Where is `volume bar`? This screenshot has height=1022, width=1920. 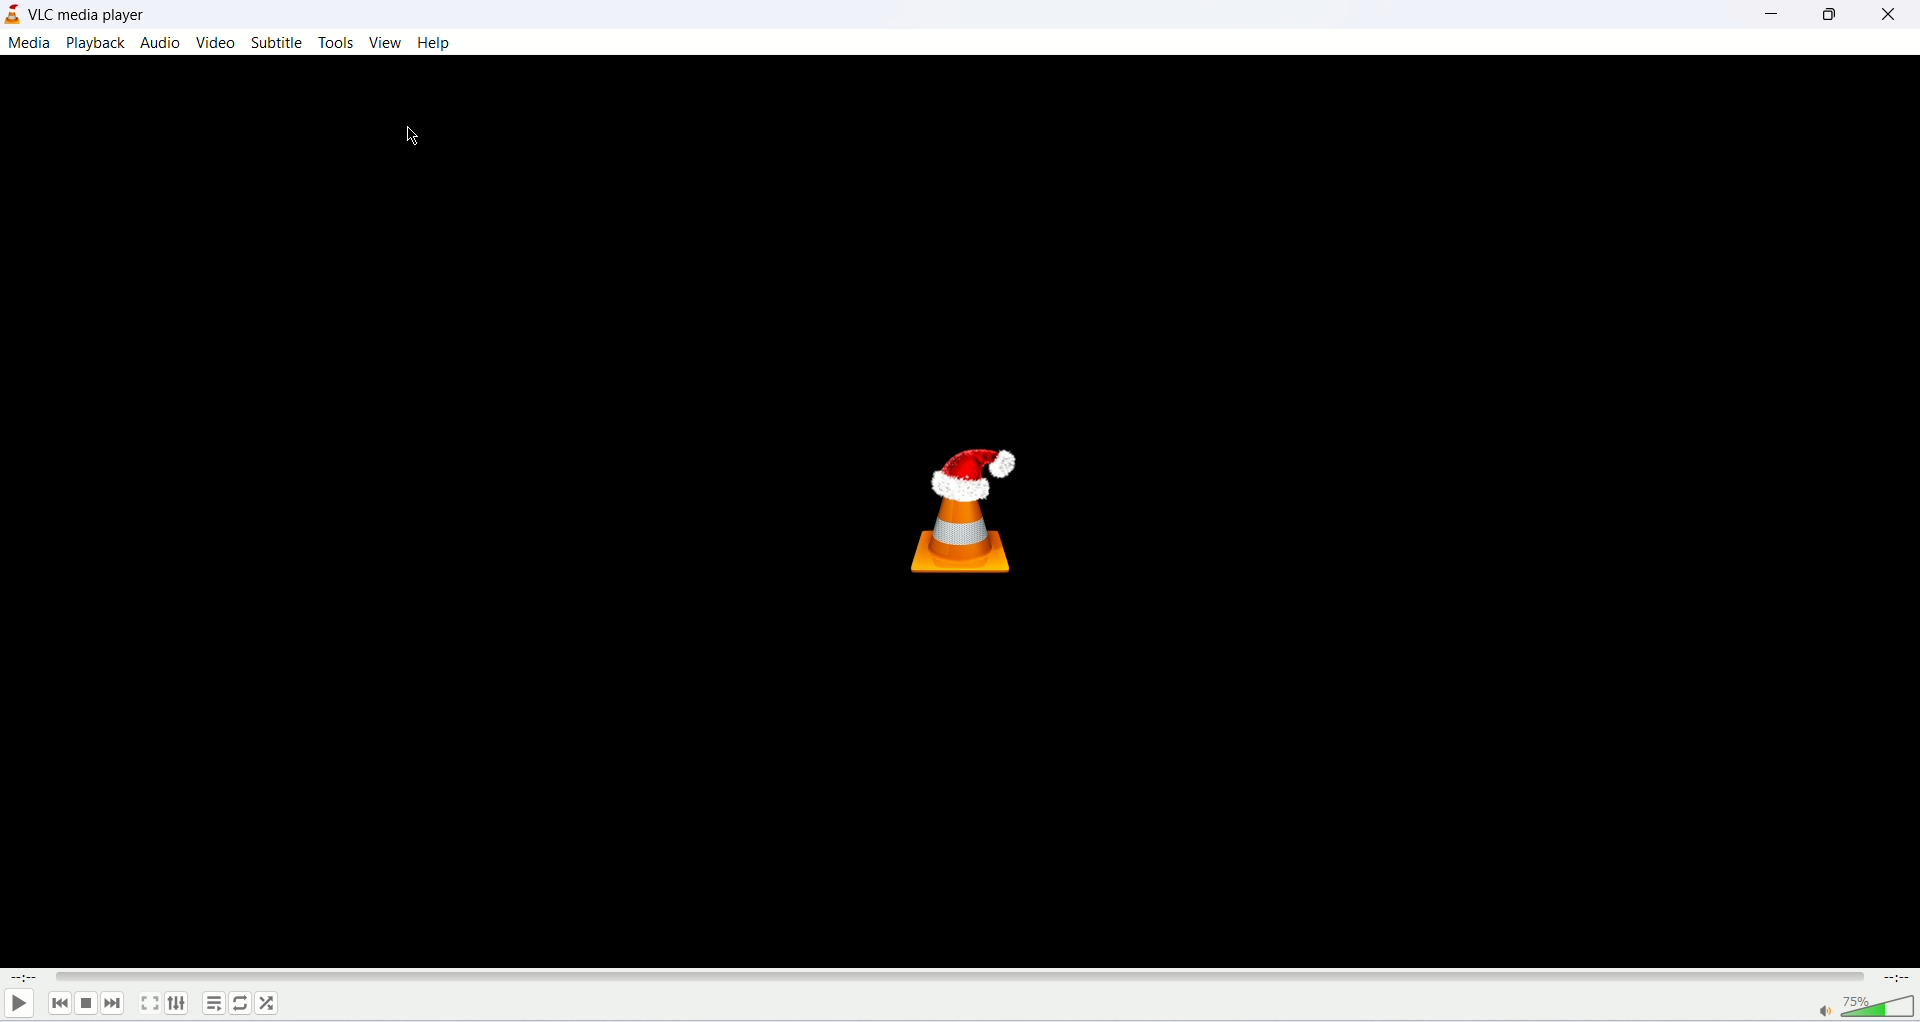 volume bar is located at coordinates (1864, 1007).